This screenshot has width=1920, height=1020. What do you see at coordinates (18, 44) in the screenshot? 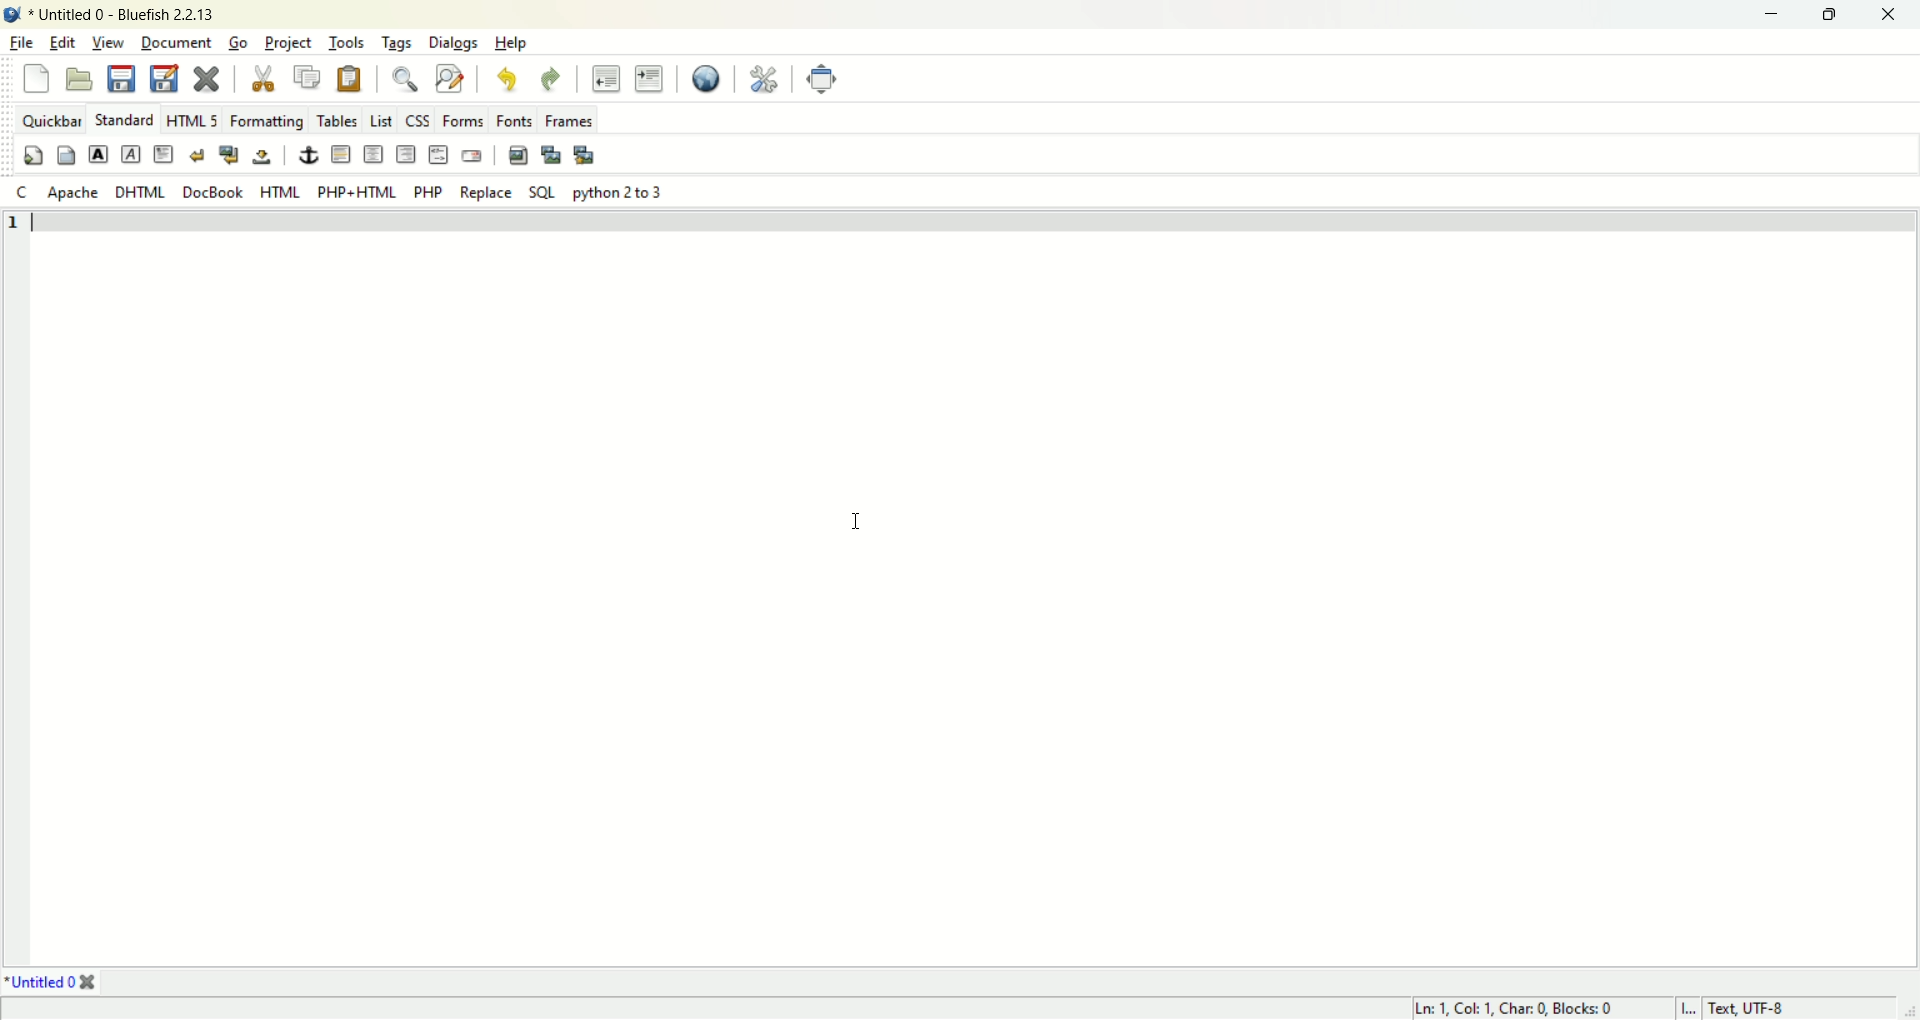
I see `file` at bounding box center [18, 44].